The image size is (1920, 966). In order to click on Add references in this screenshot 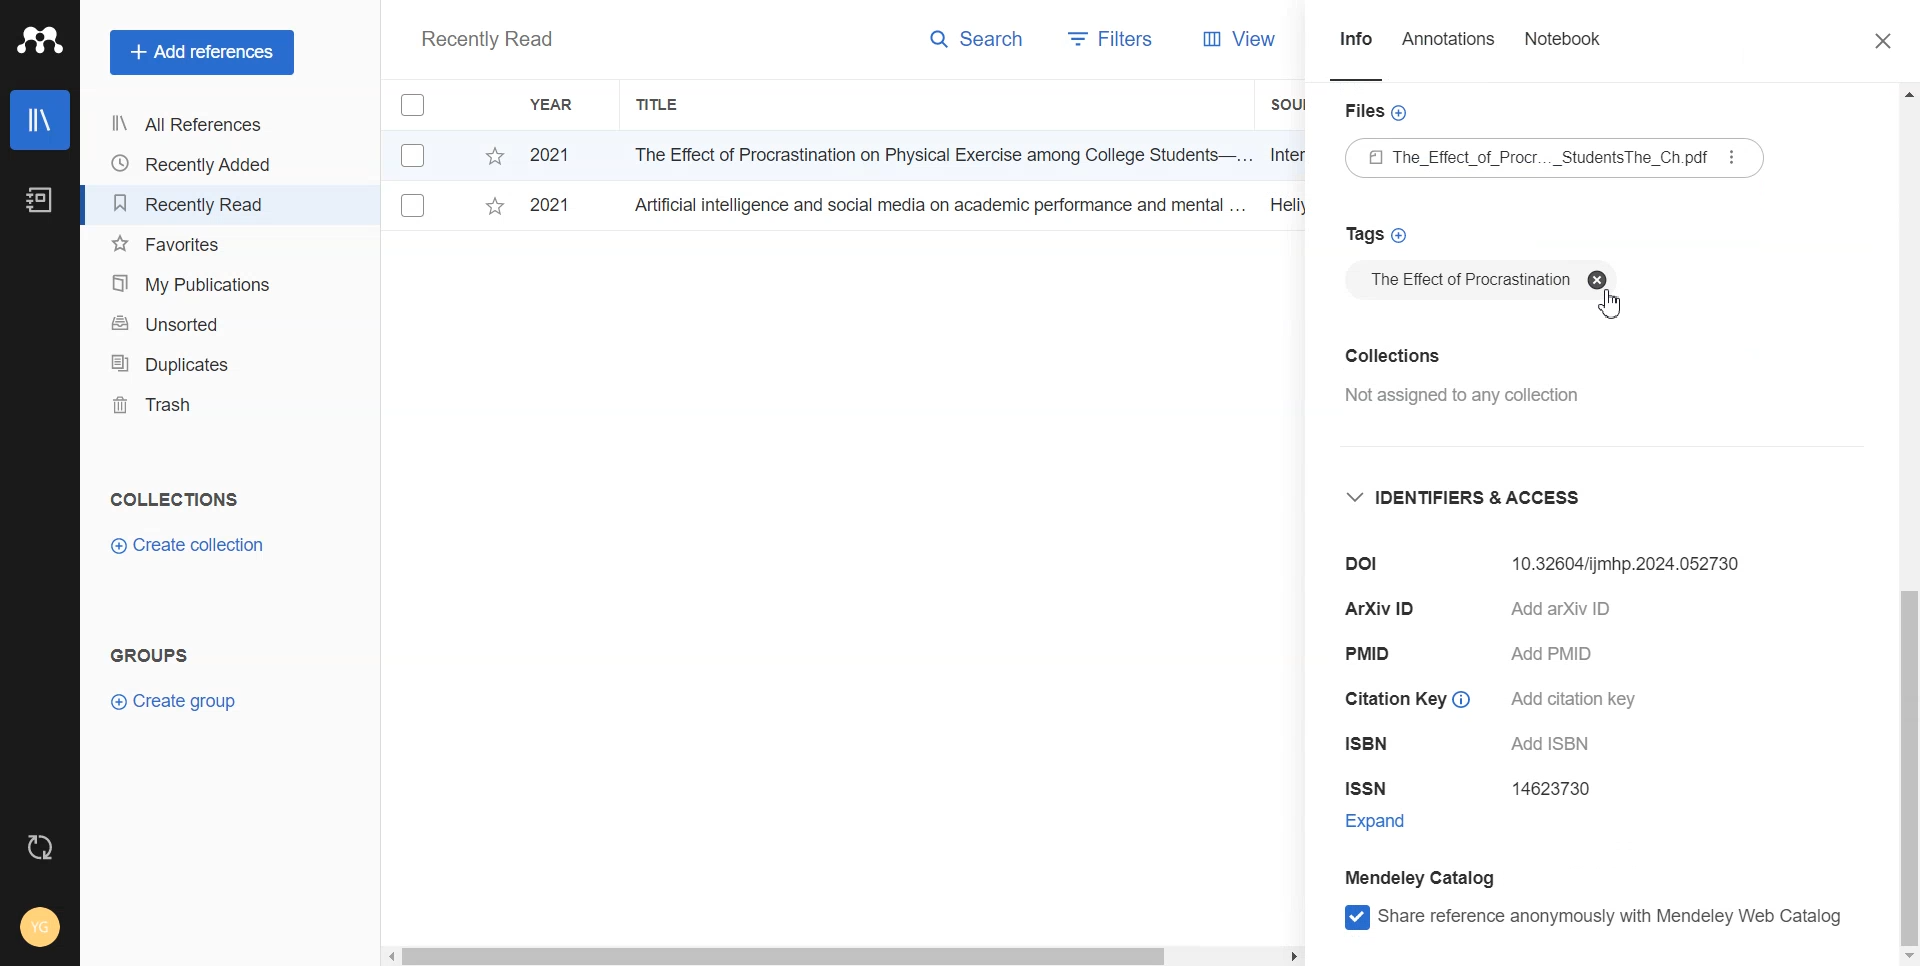, I will do `click(202, 53)`.